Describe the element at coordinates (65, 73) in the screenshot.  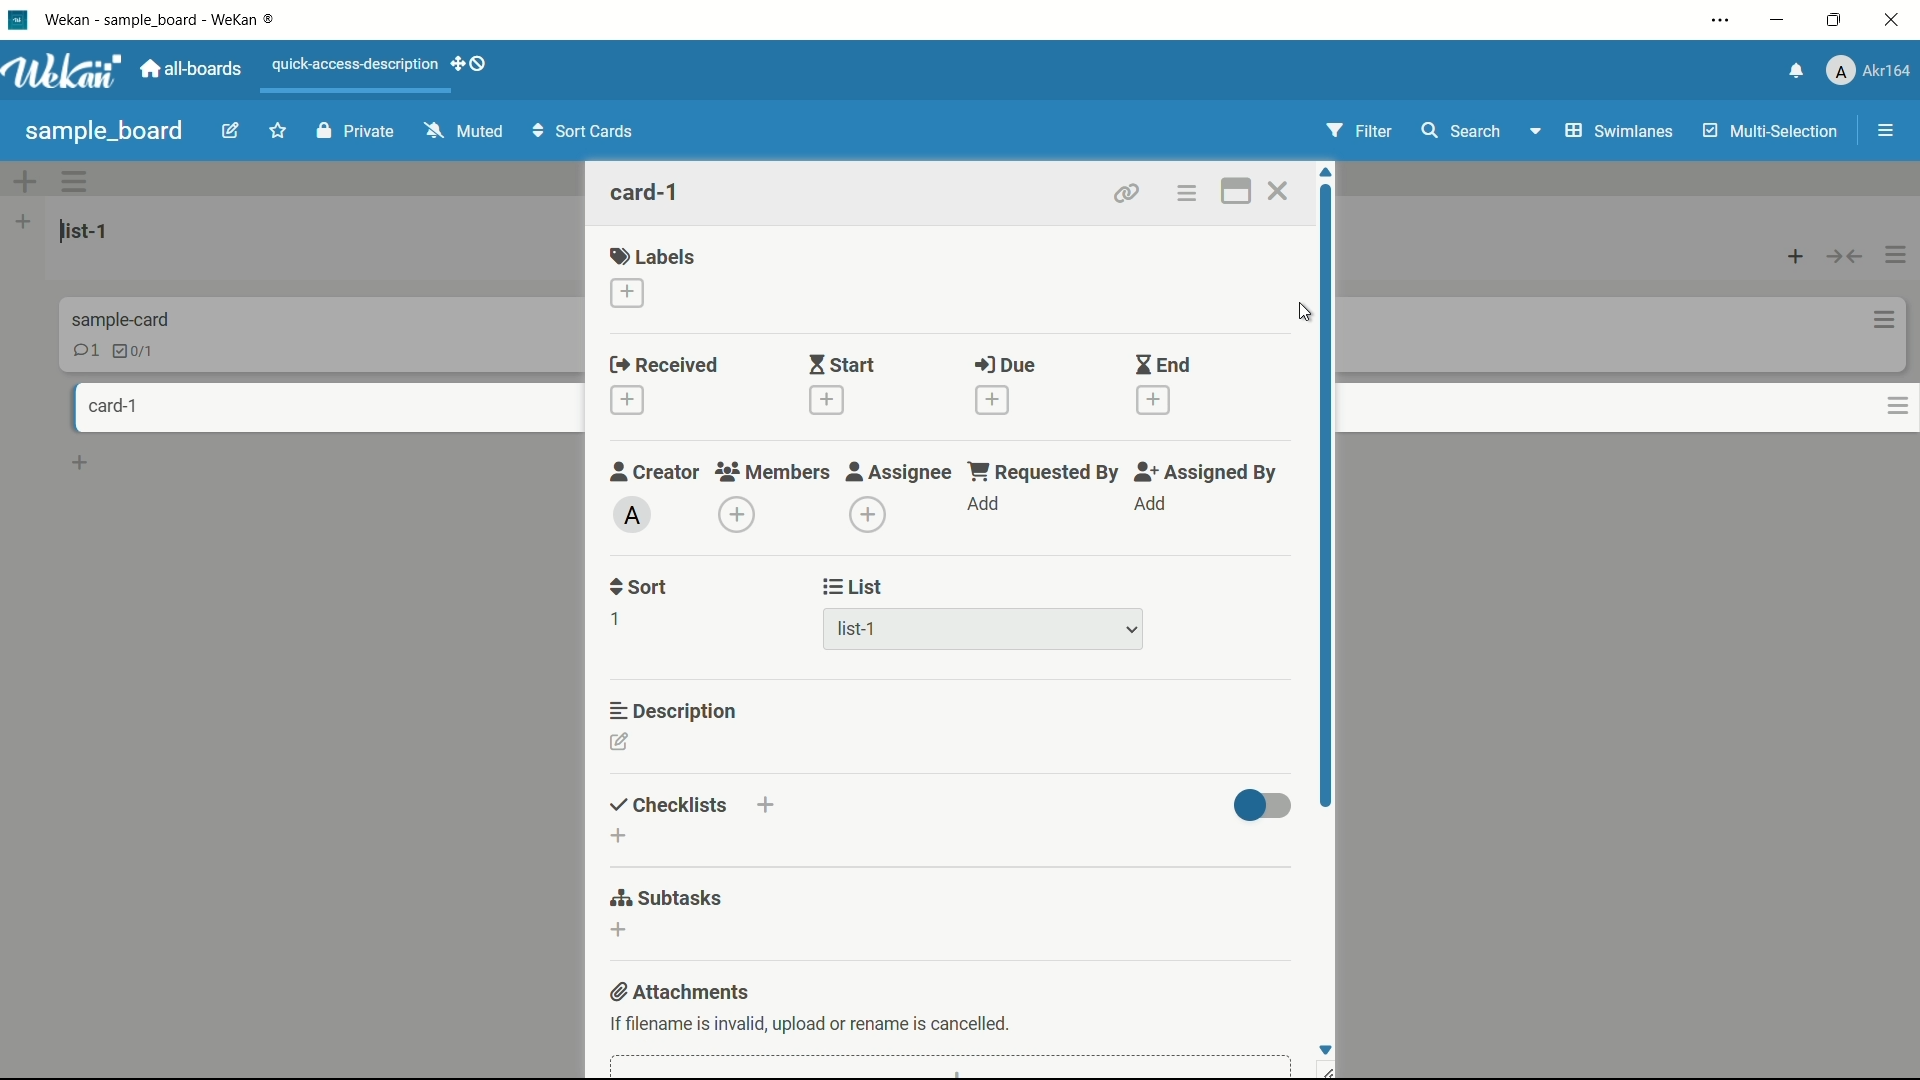
I see `Wekan logo` at that location.